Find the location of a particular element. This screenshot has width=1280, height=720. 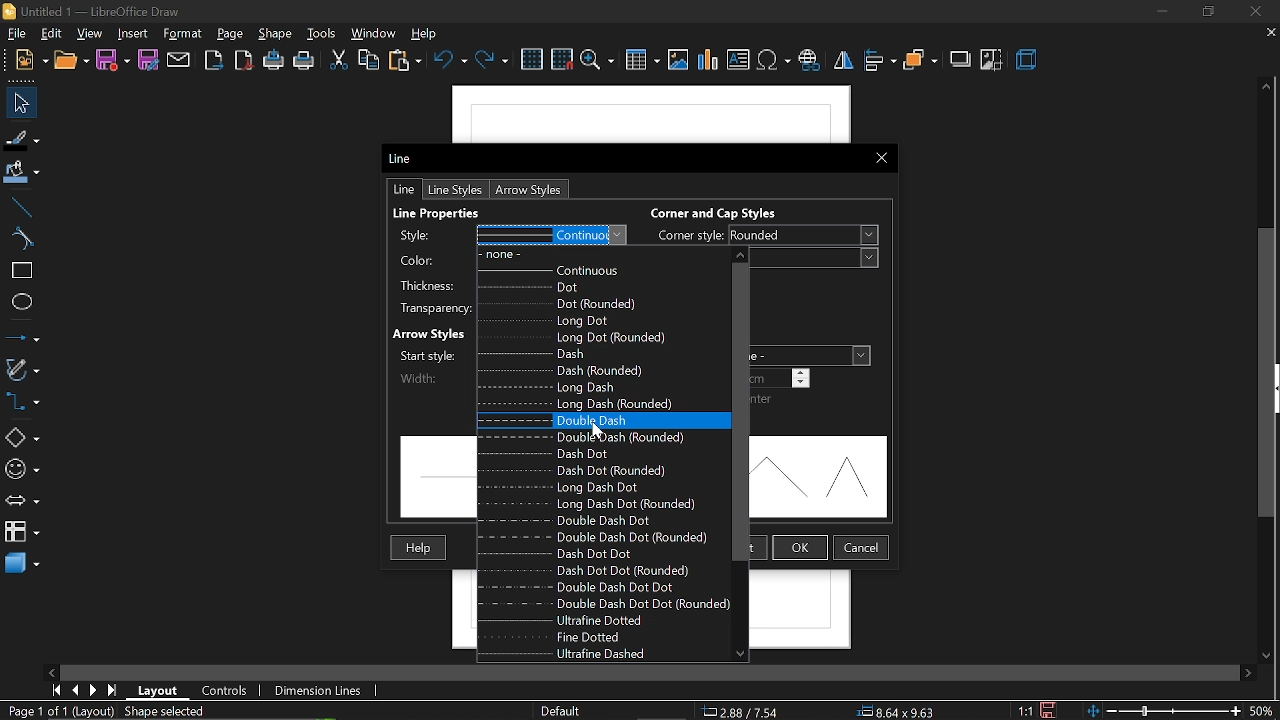

end center is located at coordinates (764, 400).